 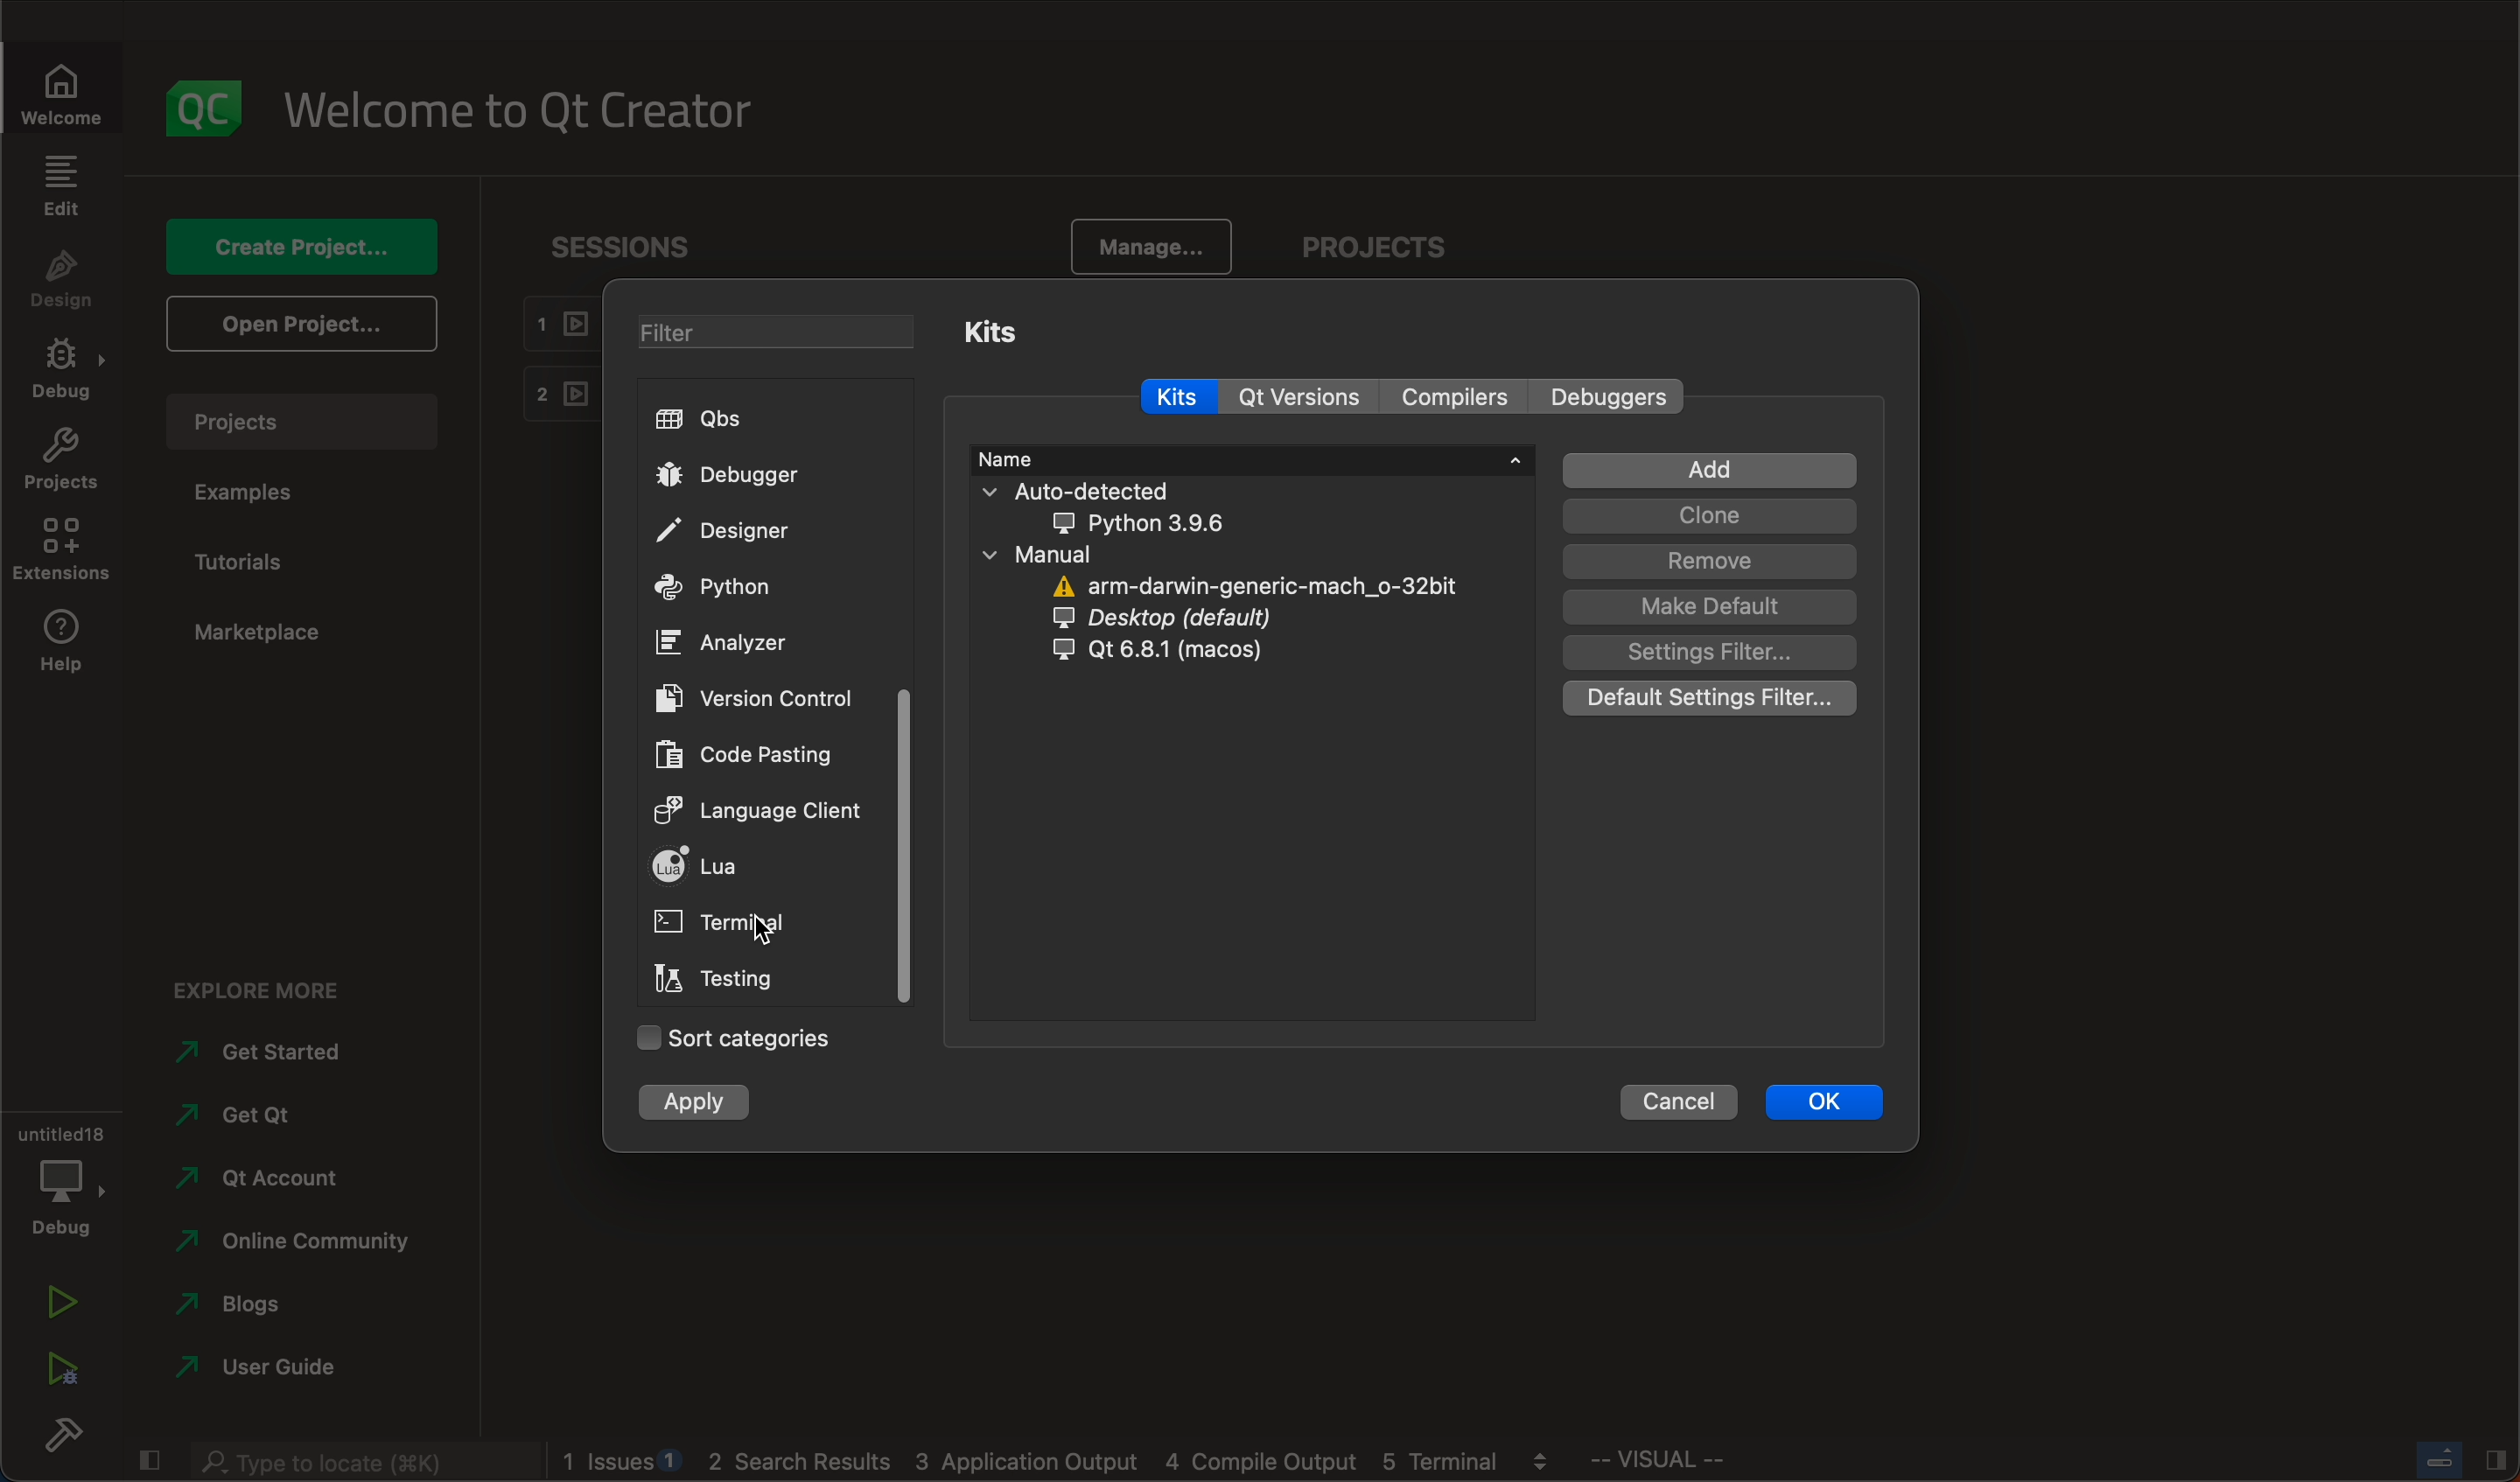 I want to click on apply, so click(x=717, y=1106).